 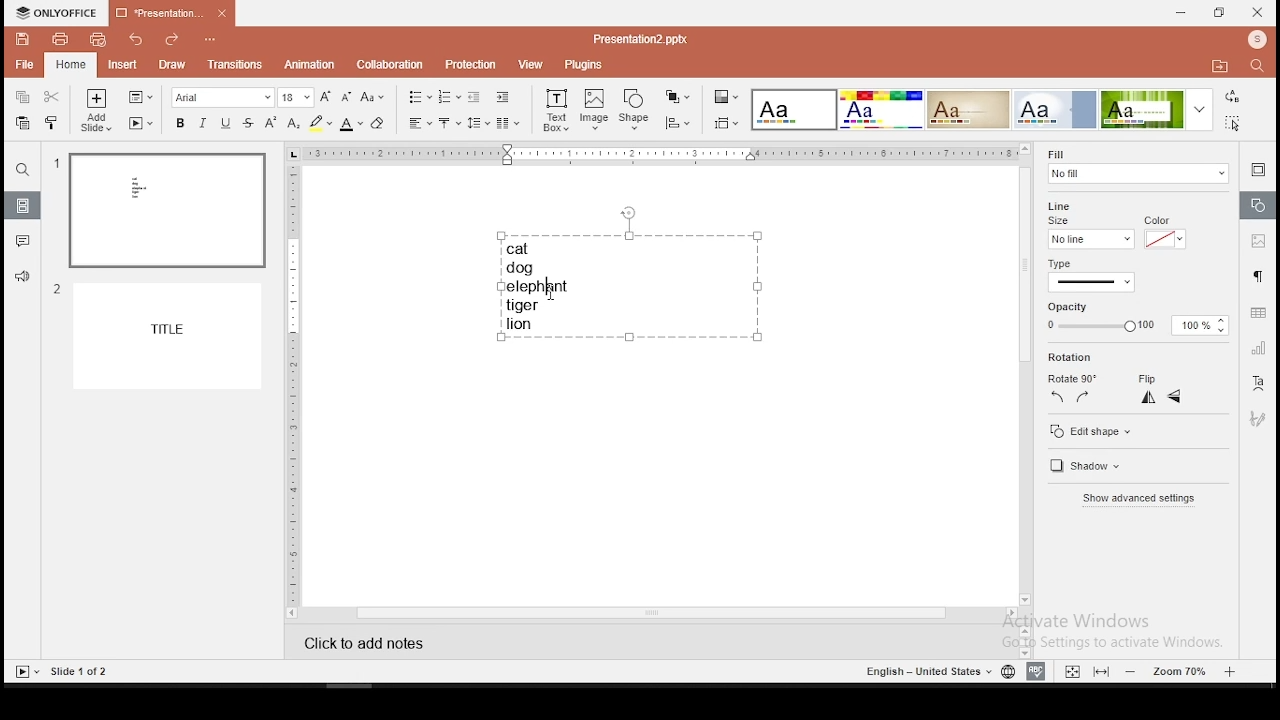 What do you see at coordinates (328, 97) in the screenshot?
I see `increase font size` at bounding box center [328, 97].